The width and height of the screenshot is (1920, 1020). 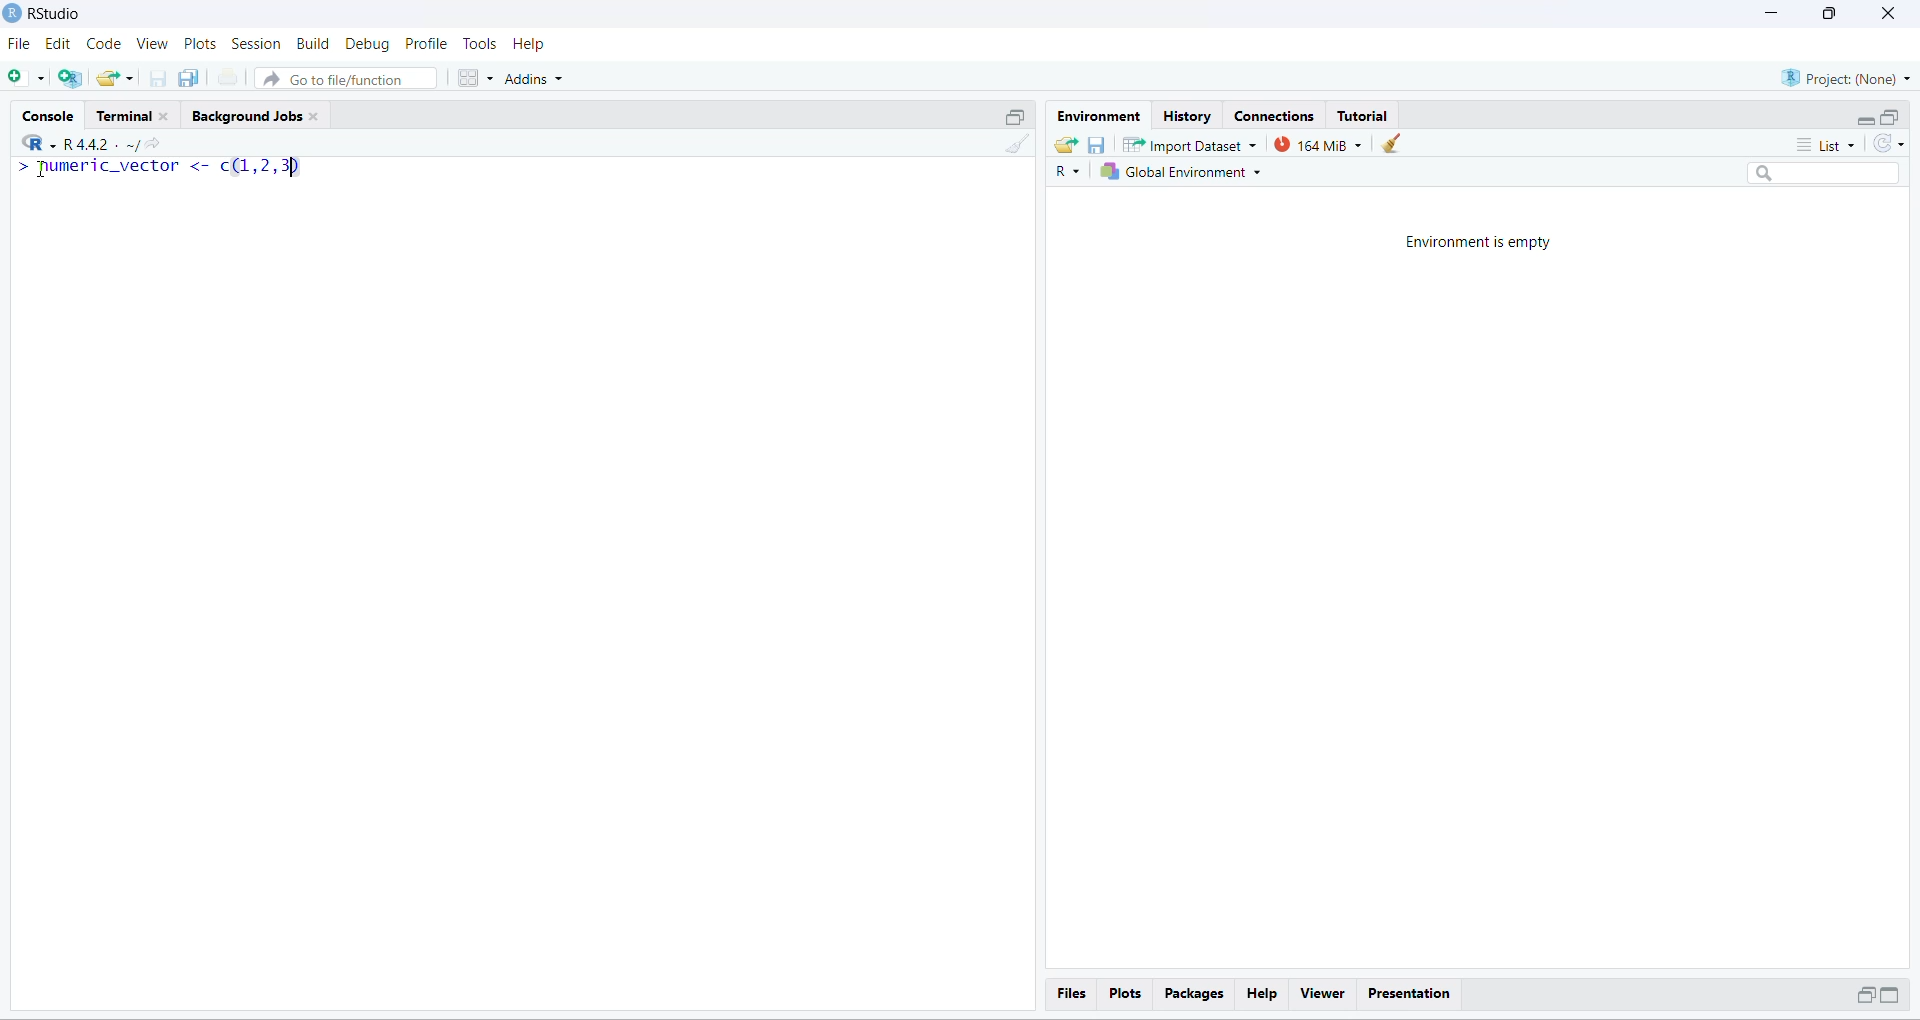 I want to click on Go to file/function, so click(x=344, y=79).